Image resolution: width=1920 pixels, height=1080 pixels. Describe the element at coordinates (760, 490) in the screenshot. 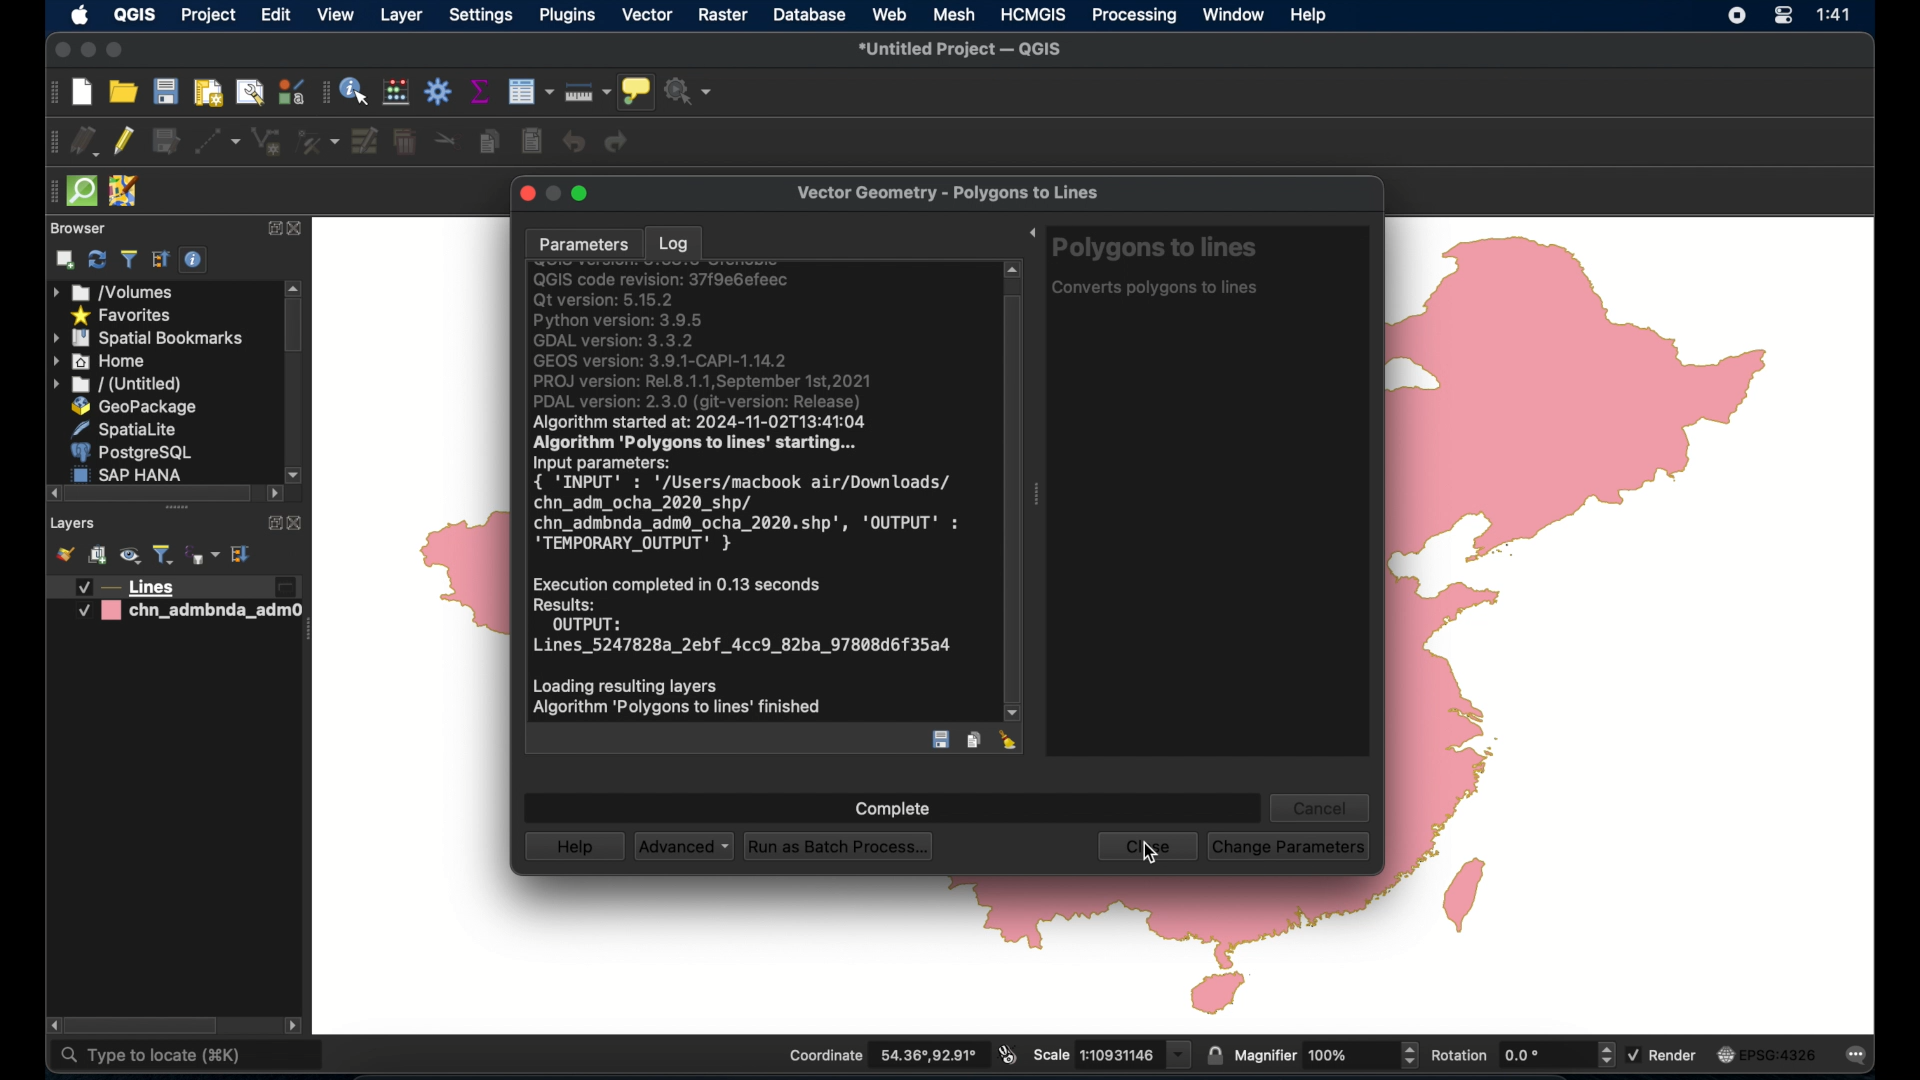

I see `log` at that location.